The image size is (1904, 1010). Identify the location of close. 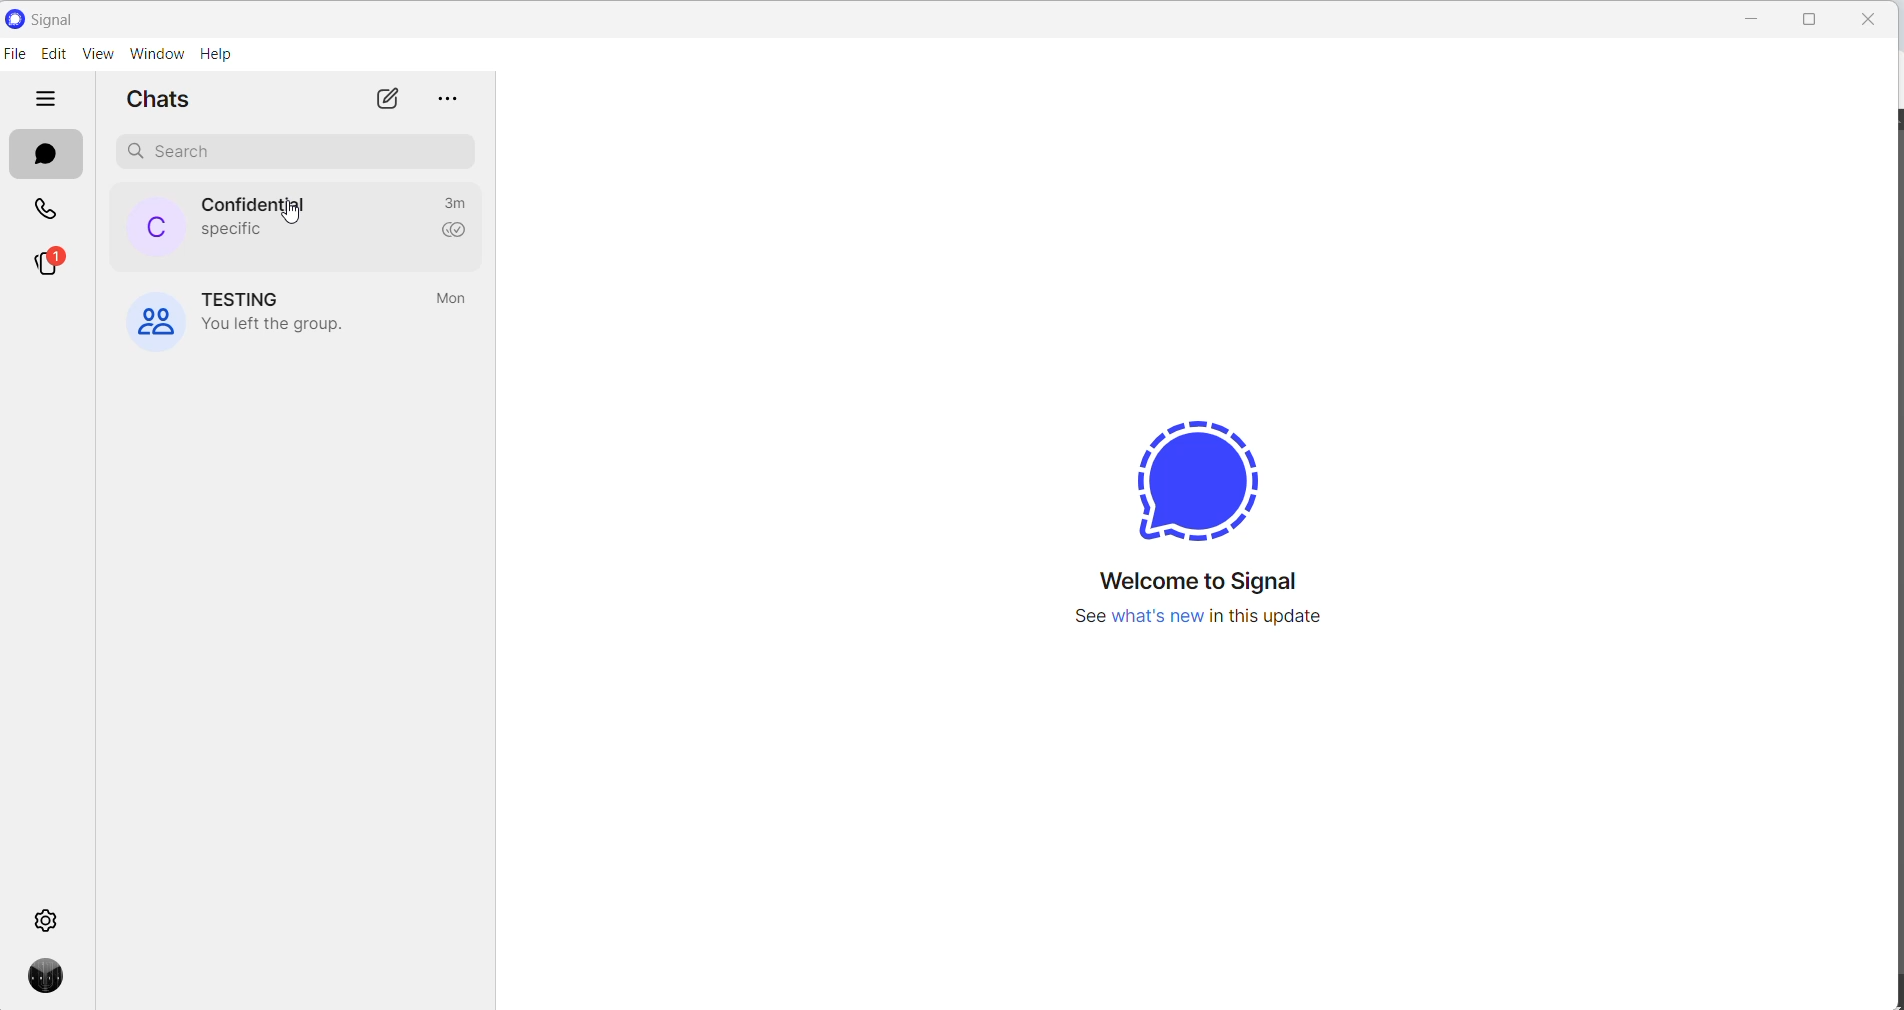
(1754, 19).